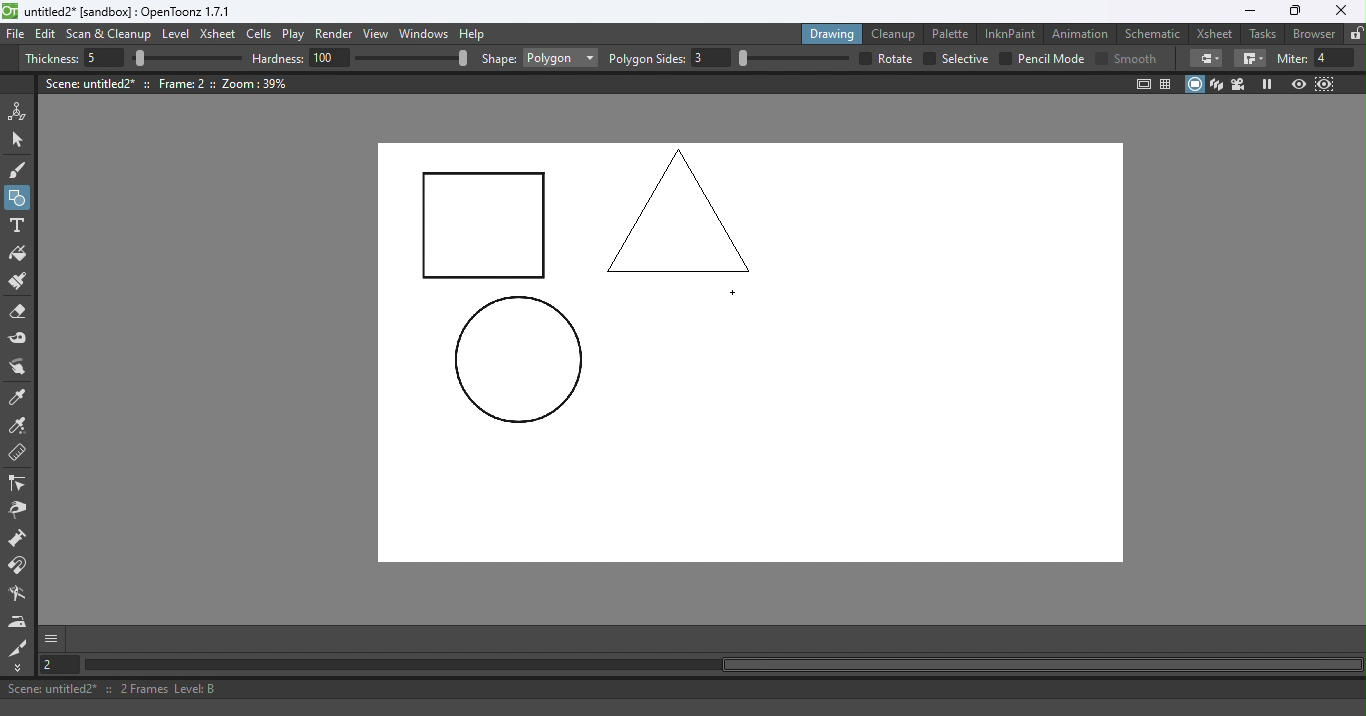 The image size is (1366, 716). I want to click on slider, so click(187, 59).